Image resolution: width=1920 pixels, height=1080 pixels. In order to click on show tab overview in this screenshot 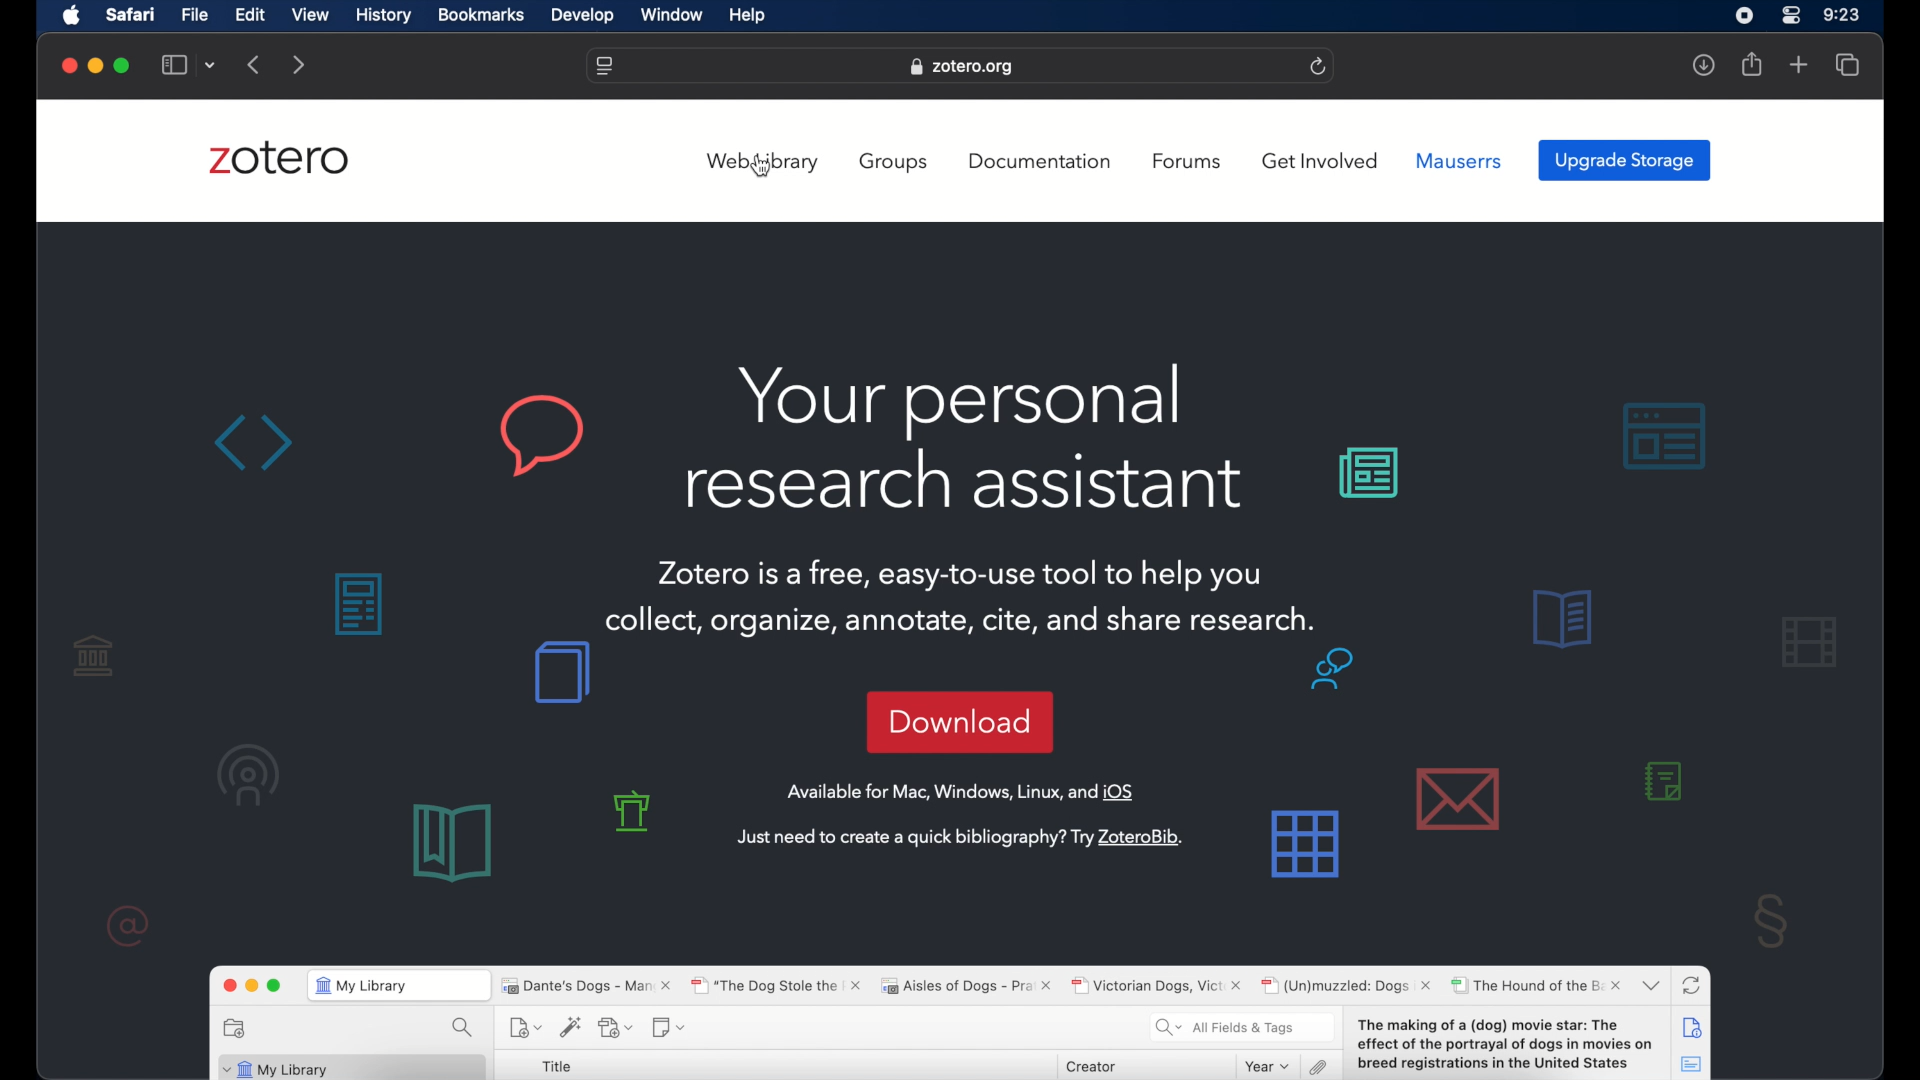, I will do `click(1847, 64)`.